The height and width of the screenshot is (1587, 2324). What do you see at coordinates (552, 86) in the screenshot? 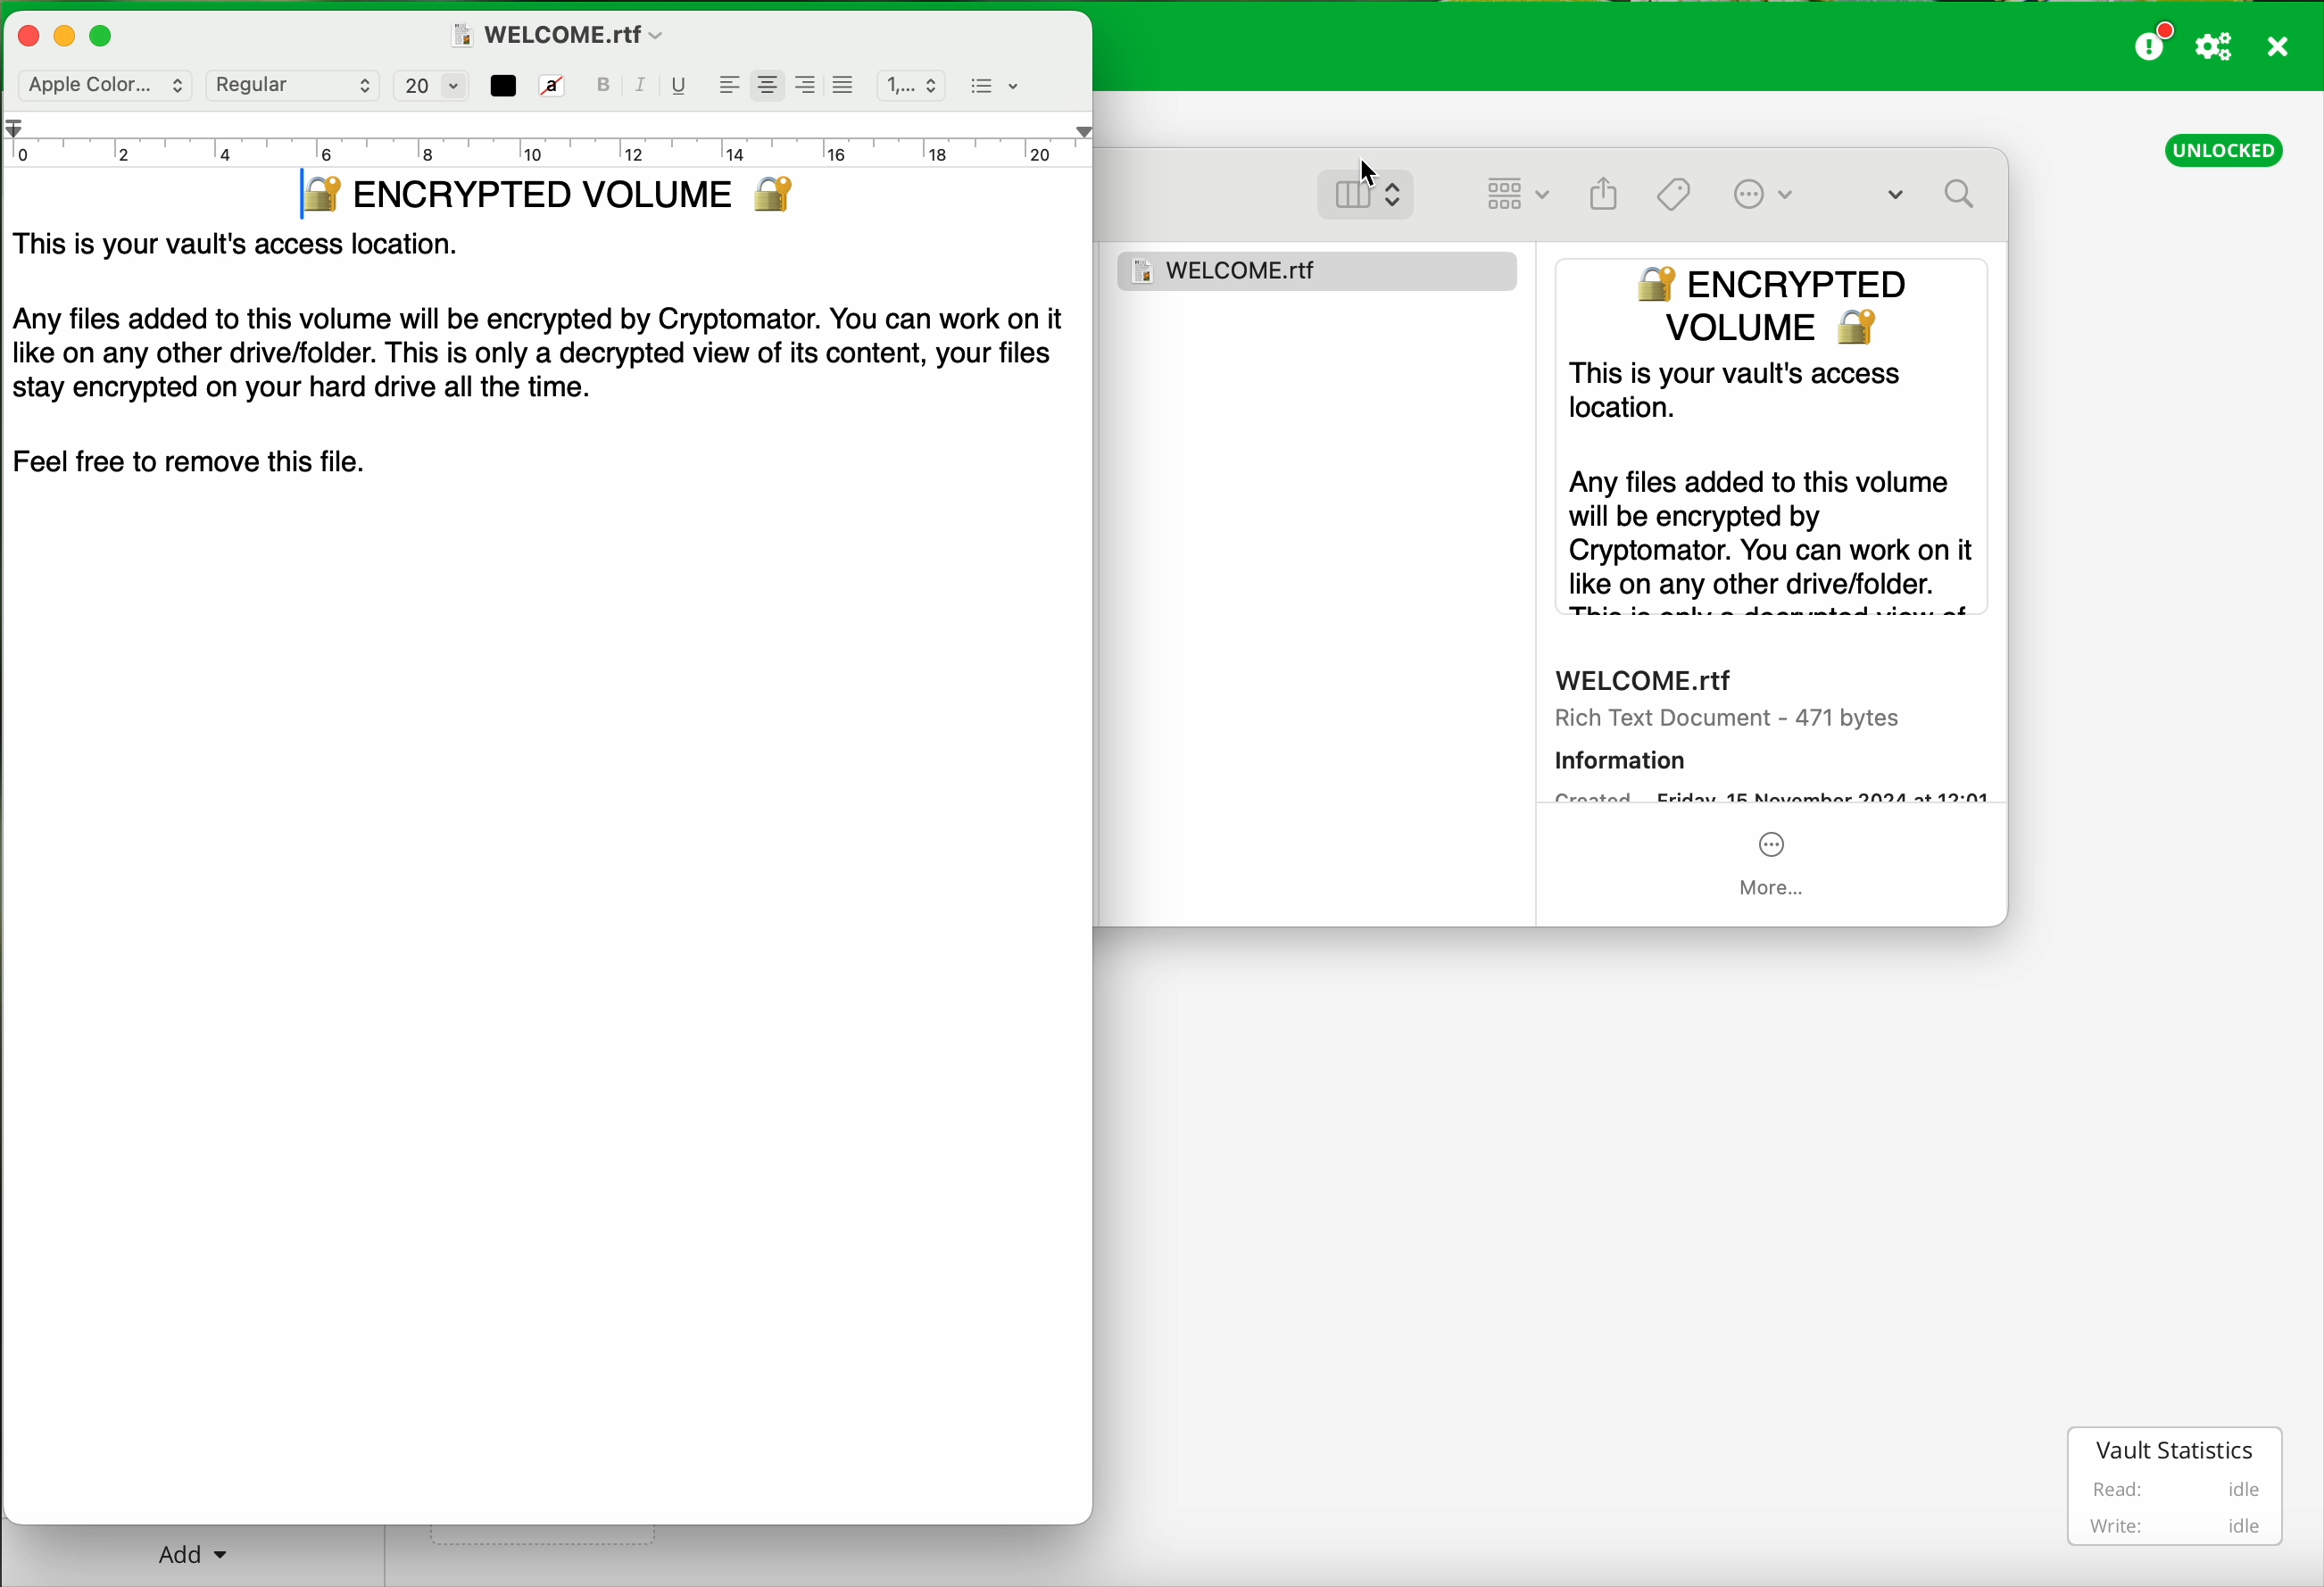
I see `strikethrough` at bounding box center [552, 86].